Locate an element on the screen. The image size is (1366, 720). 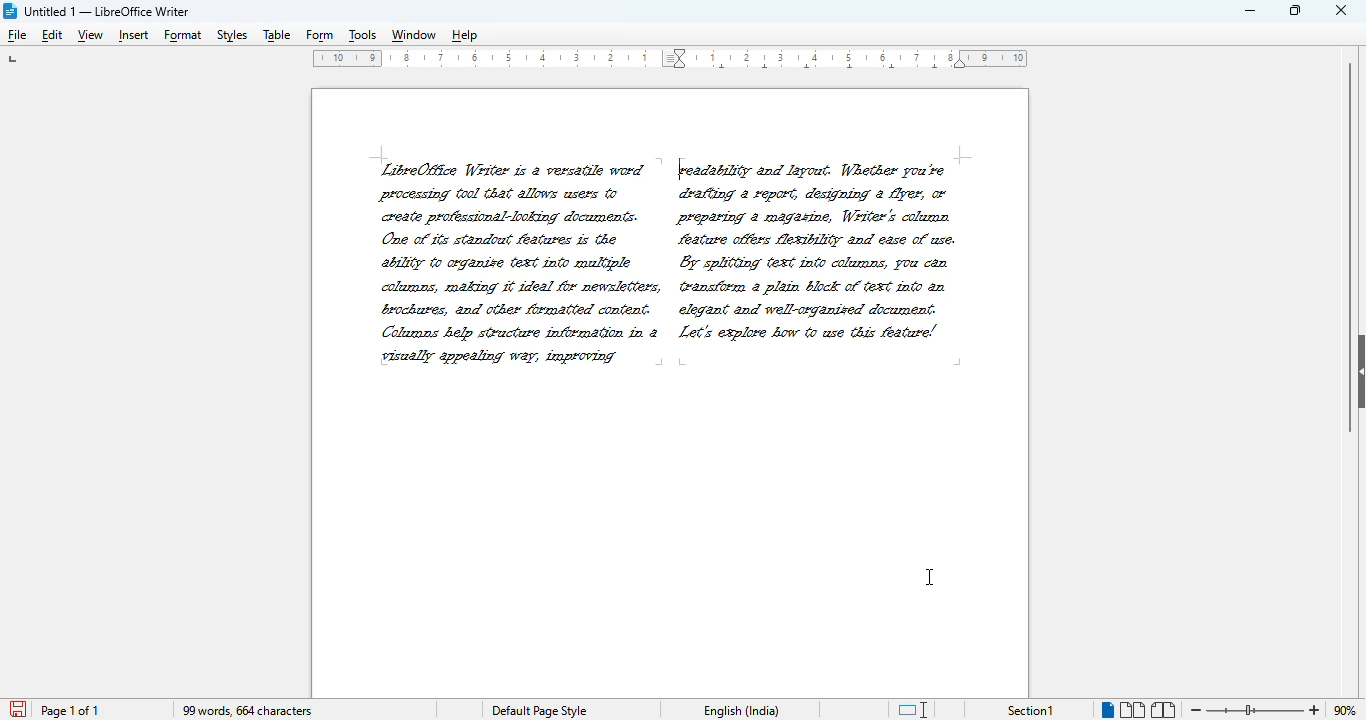
Indent Markers is located at coordinates (674, 59).